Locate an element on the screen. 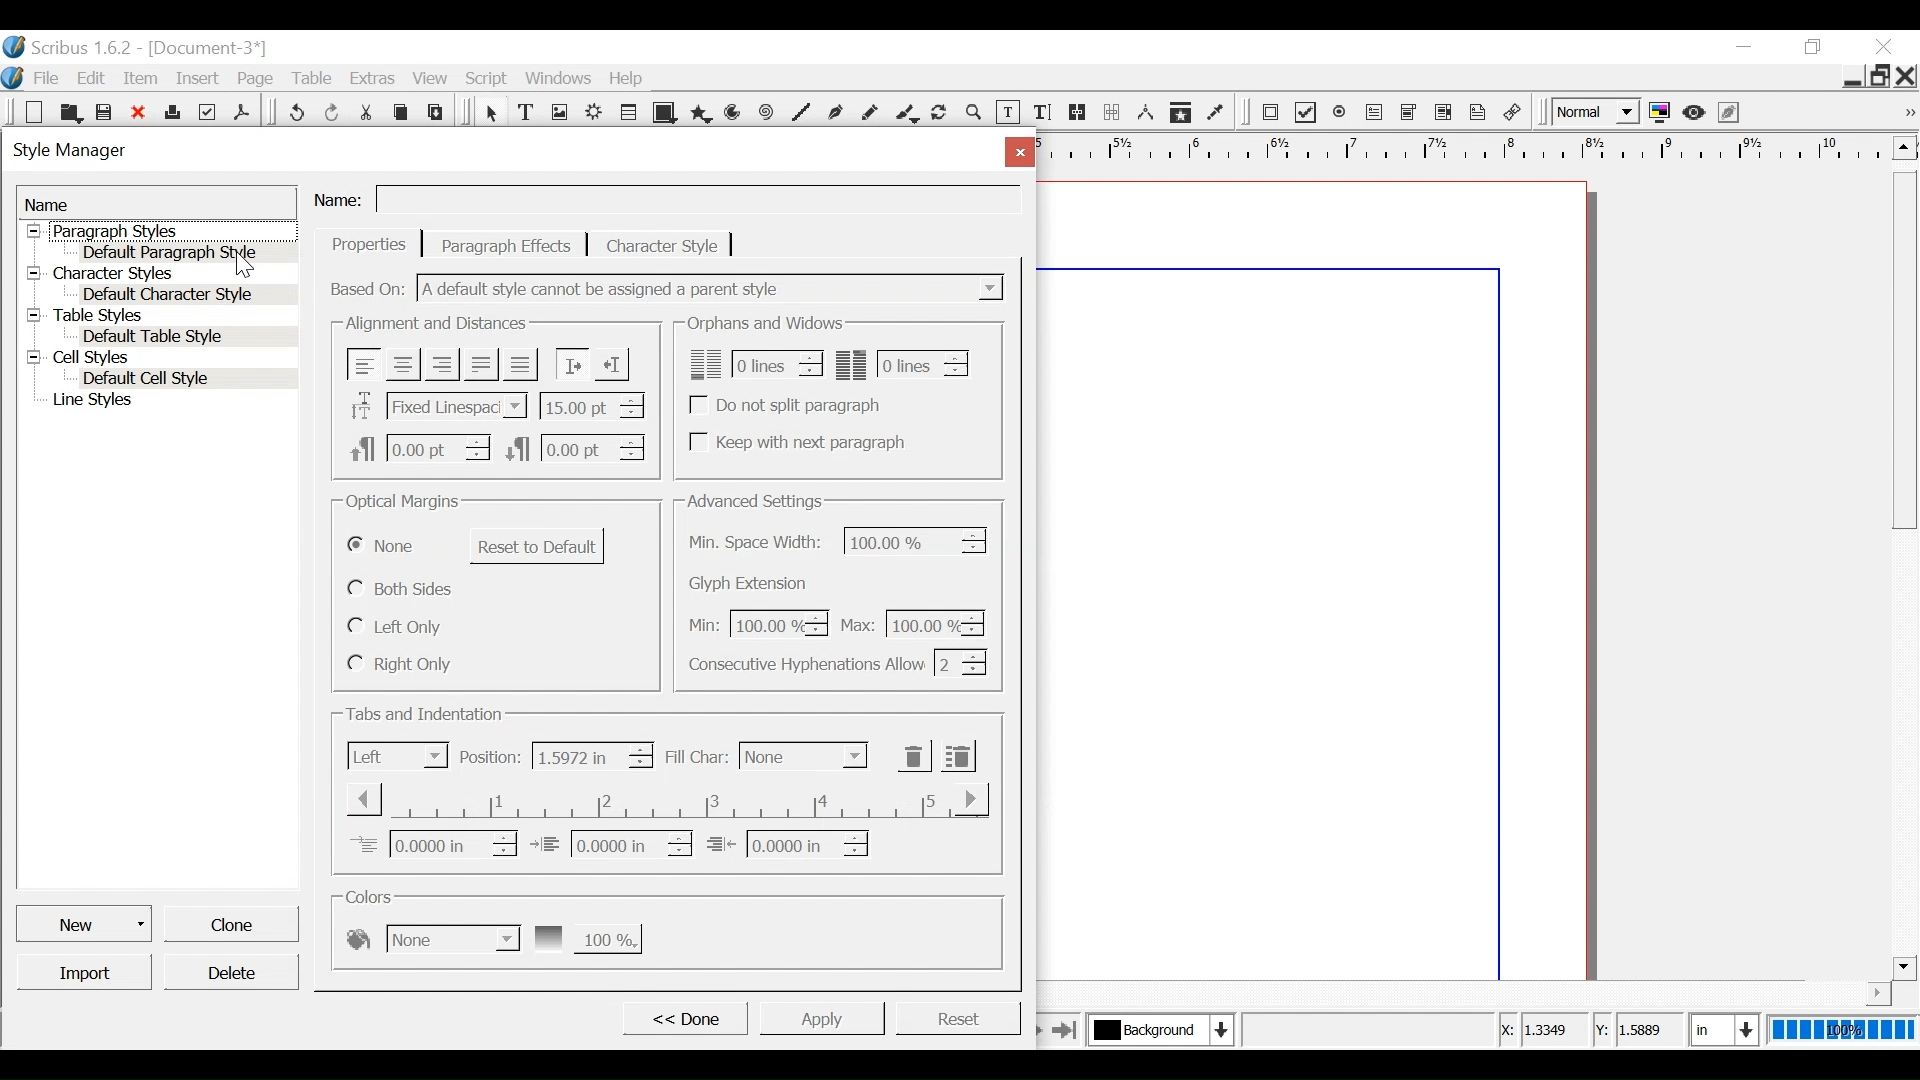  Insert is located at coordinates (201, 77).